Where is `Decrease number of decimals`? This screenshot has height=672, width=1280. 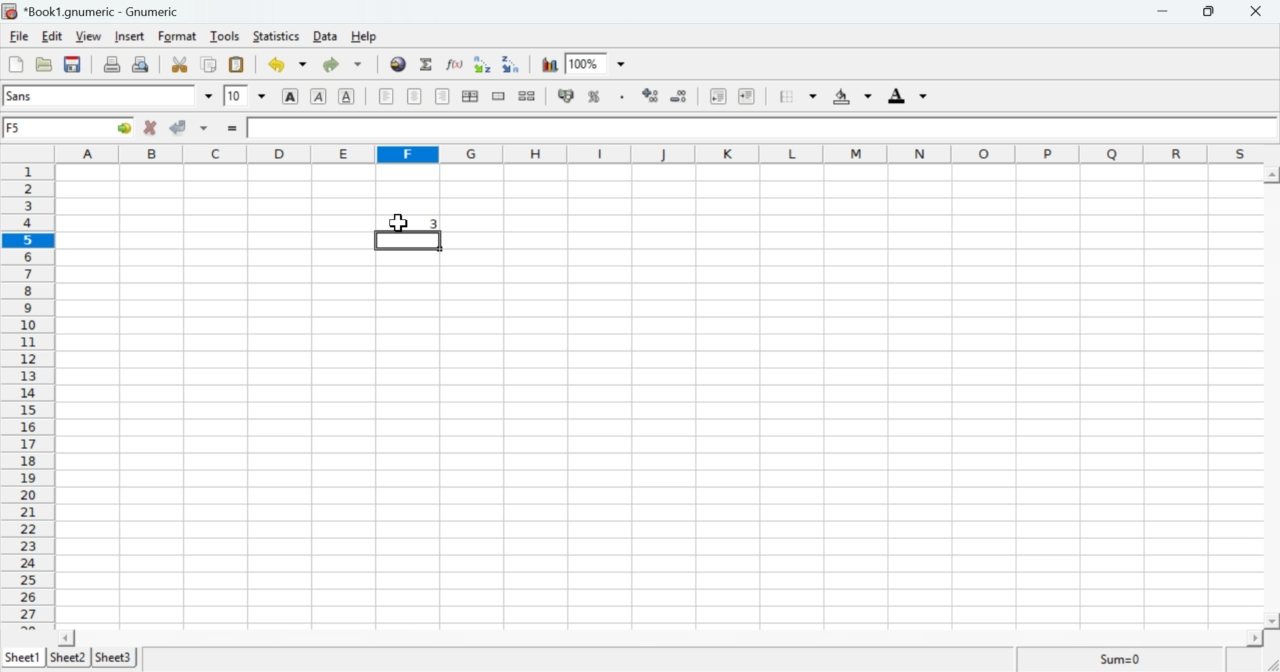 Decrease number of decimals is located at coordinates (680, 96).